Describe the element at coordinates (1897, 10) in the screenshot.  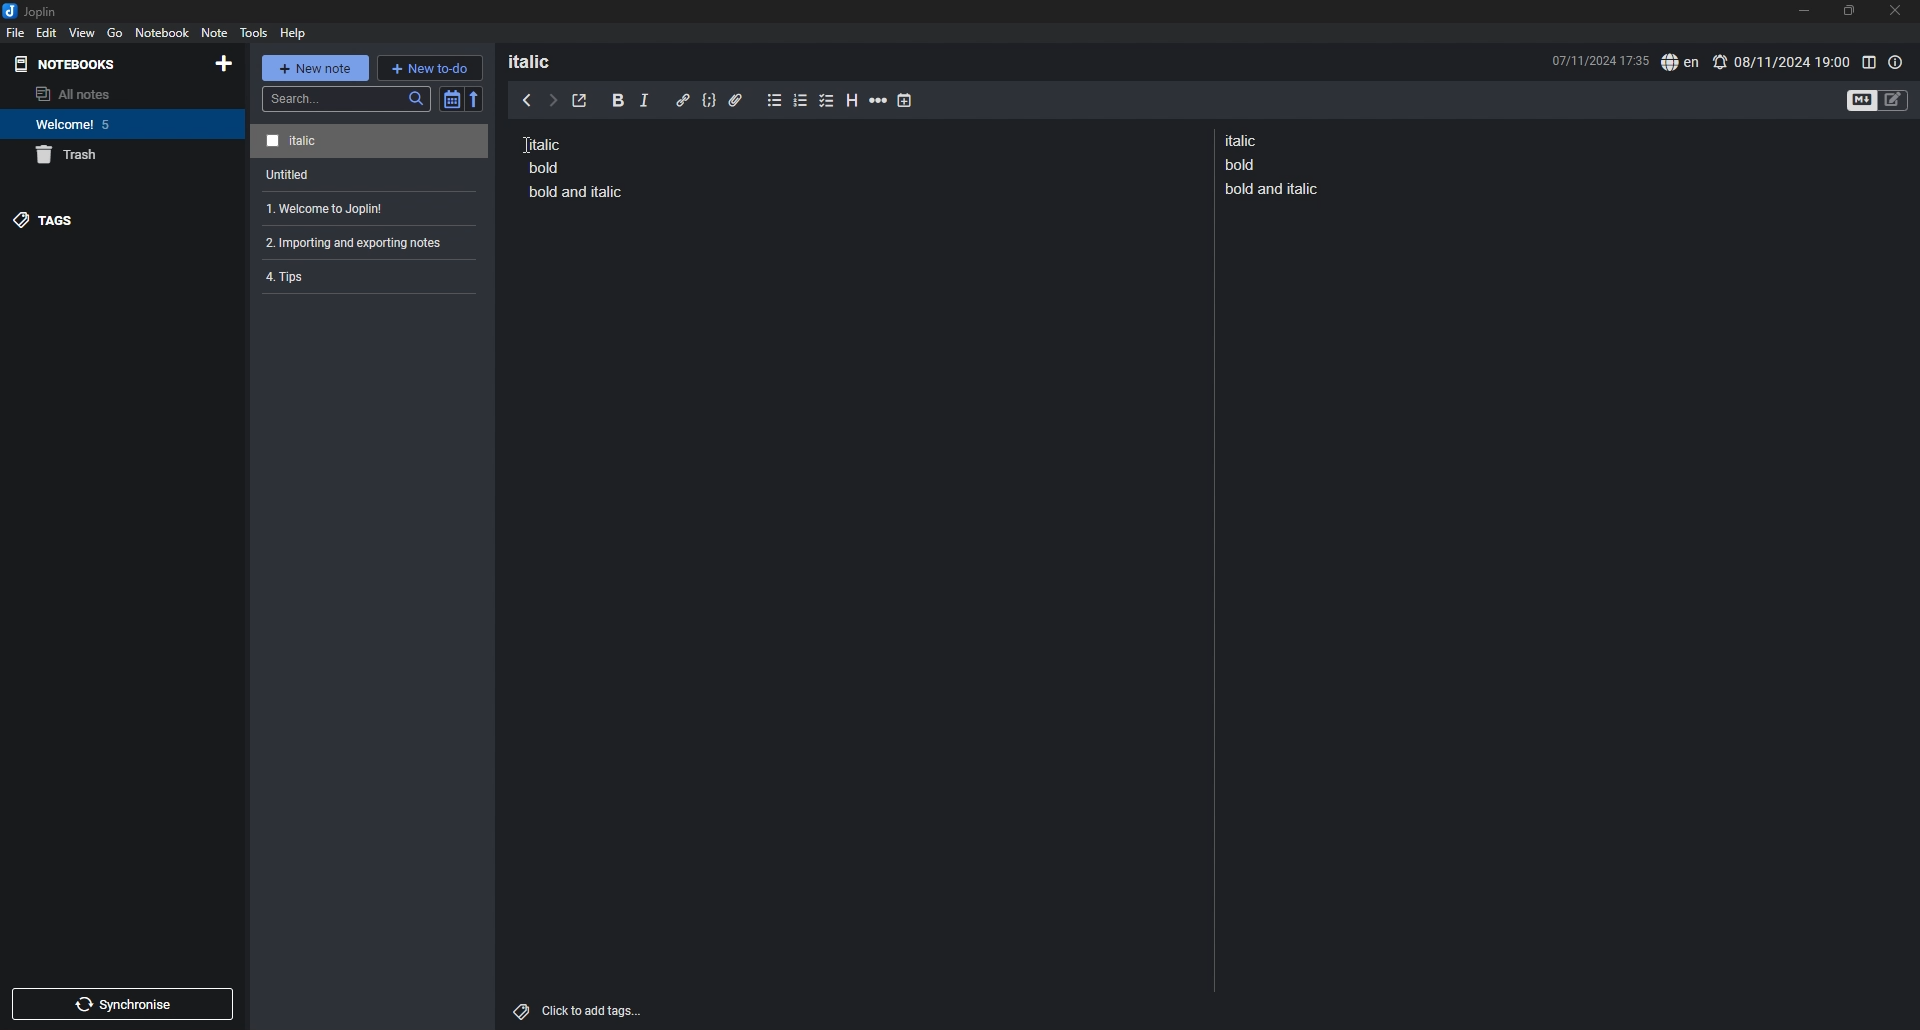
I see `close` at that location.